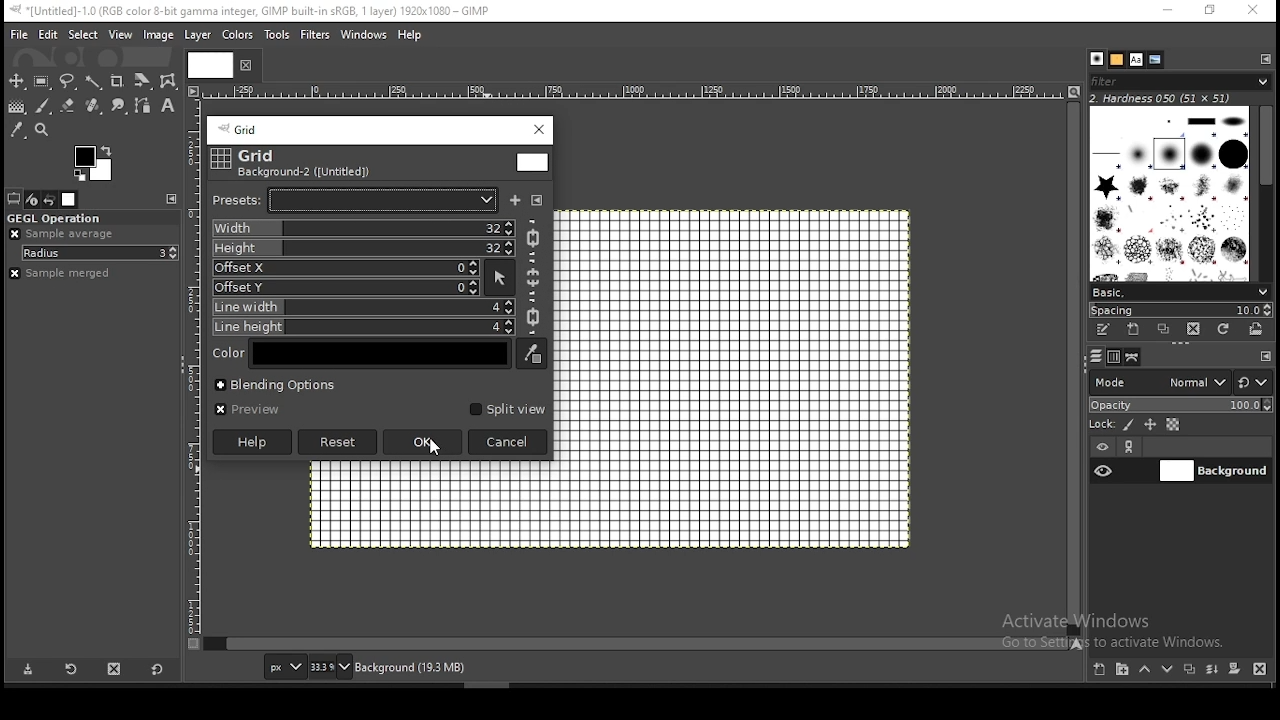 Image resolution: width=1280 pixels, height=720 pixels. Describe the element at coordinates (44, 106) in the screenshot. I see `brush tool` at that location.